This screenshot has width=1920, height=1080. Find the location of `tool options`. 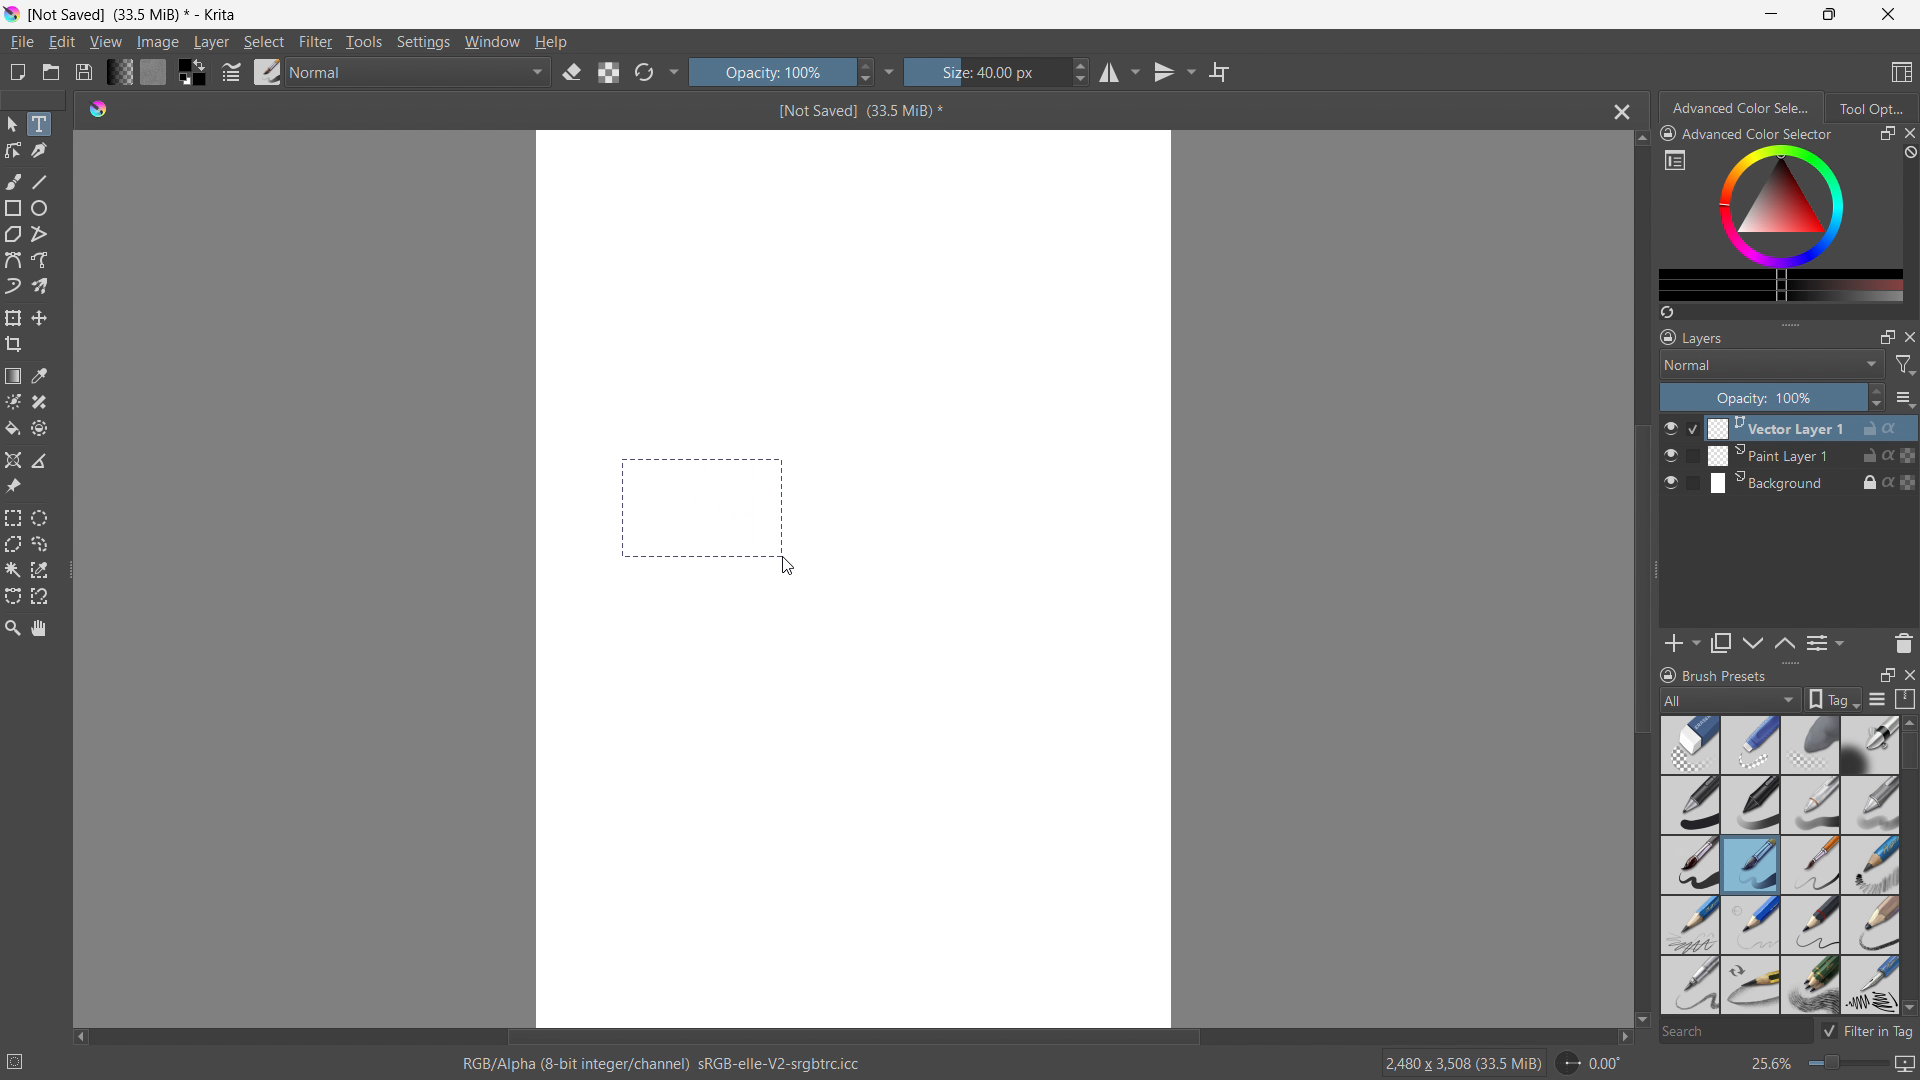

tool options is located at coordinates (1870, 107).